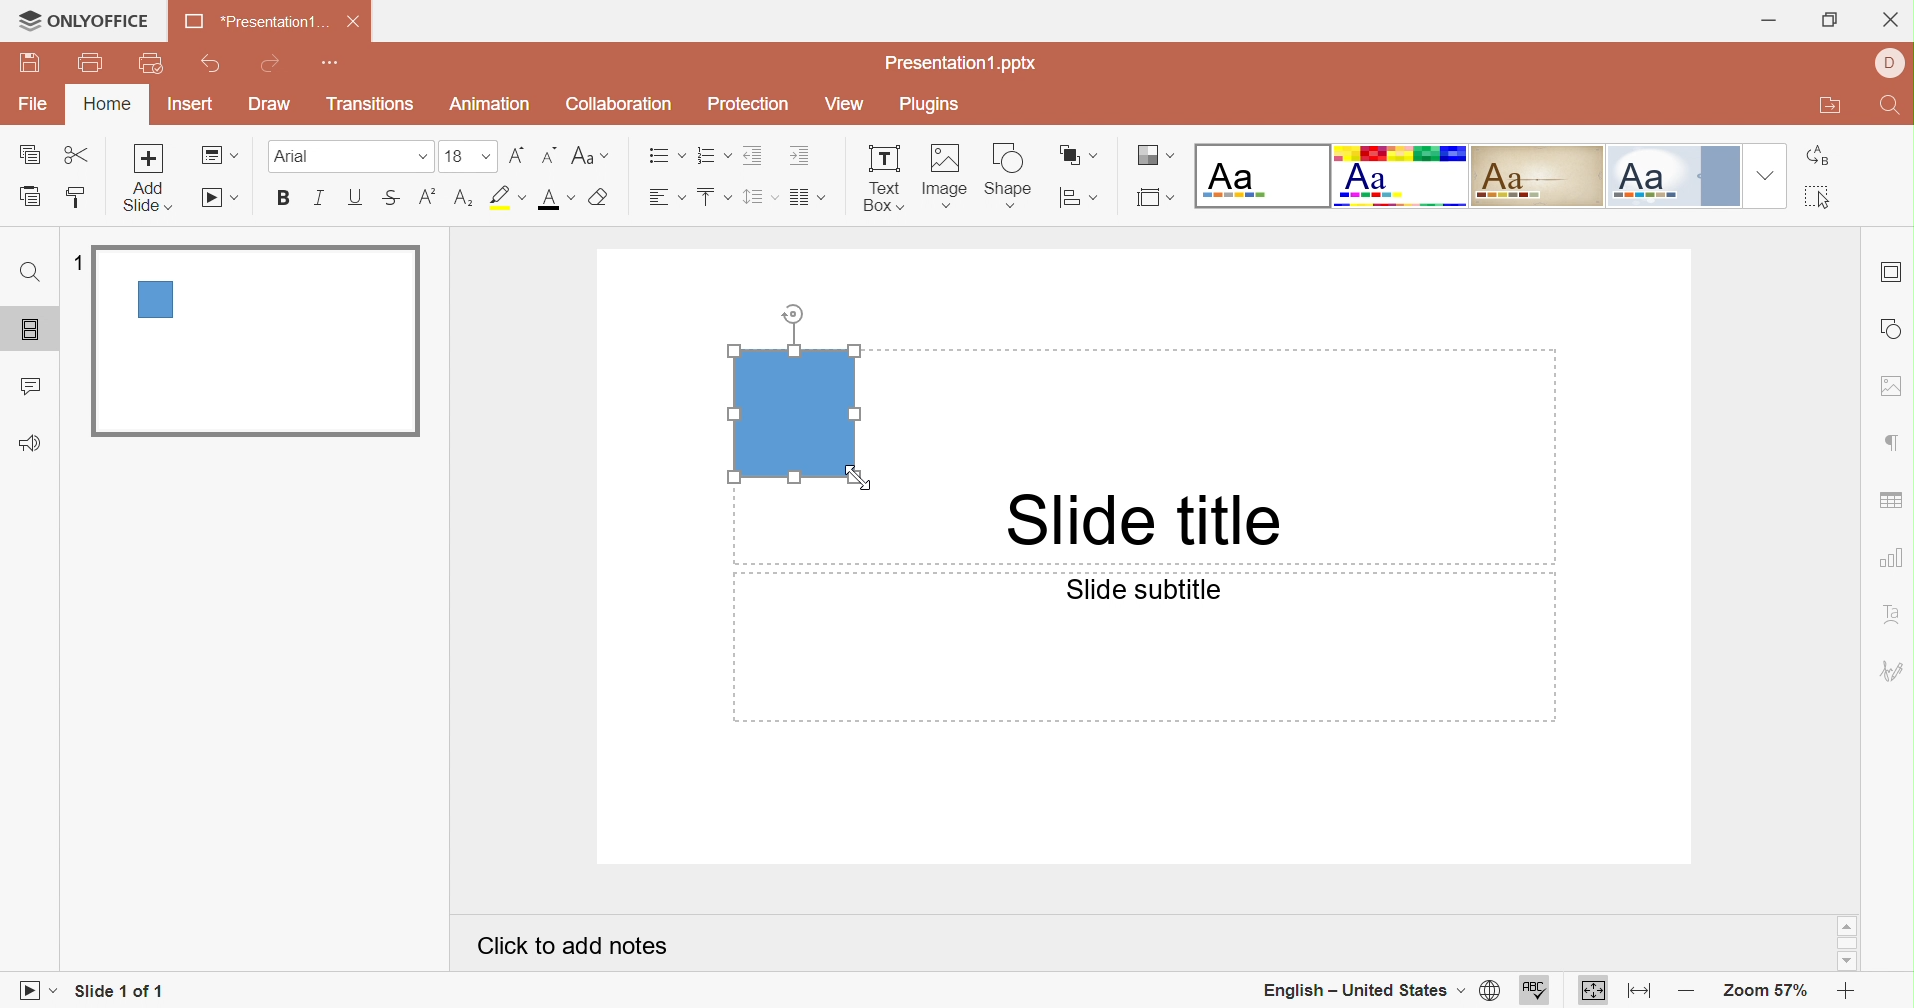 The width and height of the screenshot is (1914, 1008). Describe the element at coordinates (28, 274) in the screenshot. I see `Find` at that location.